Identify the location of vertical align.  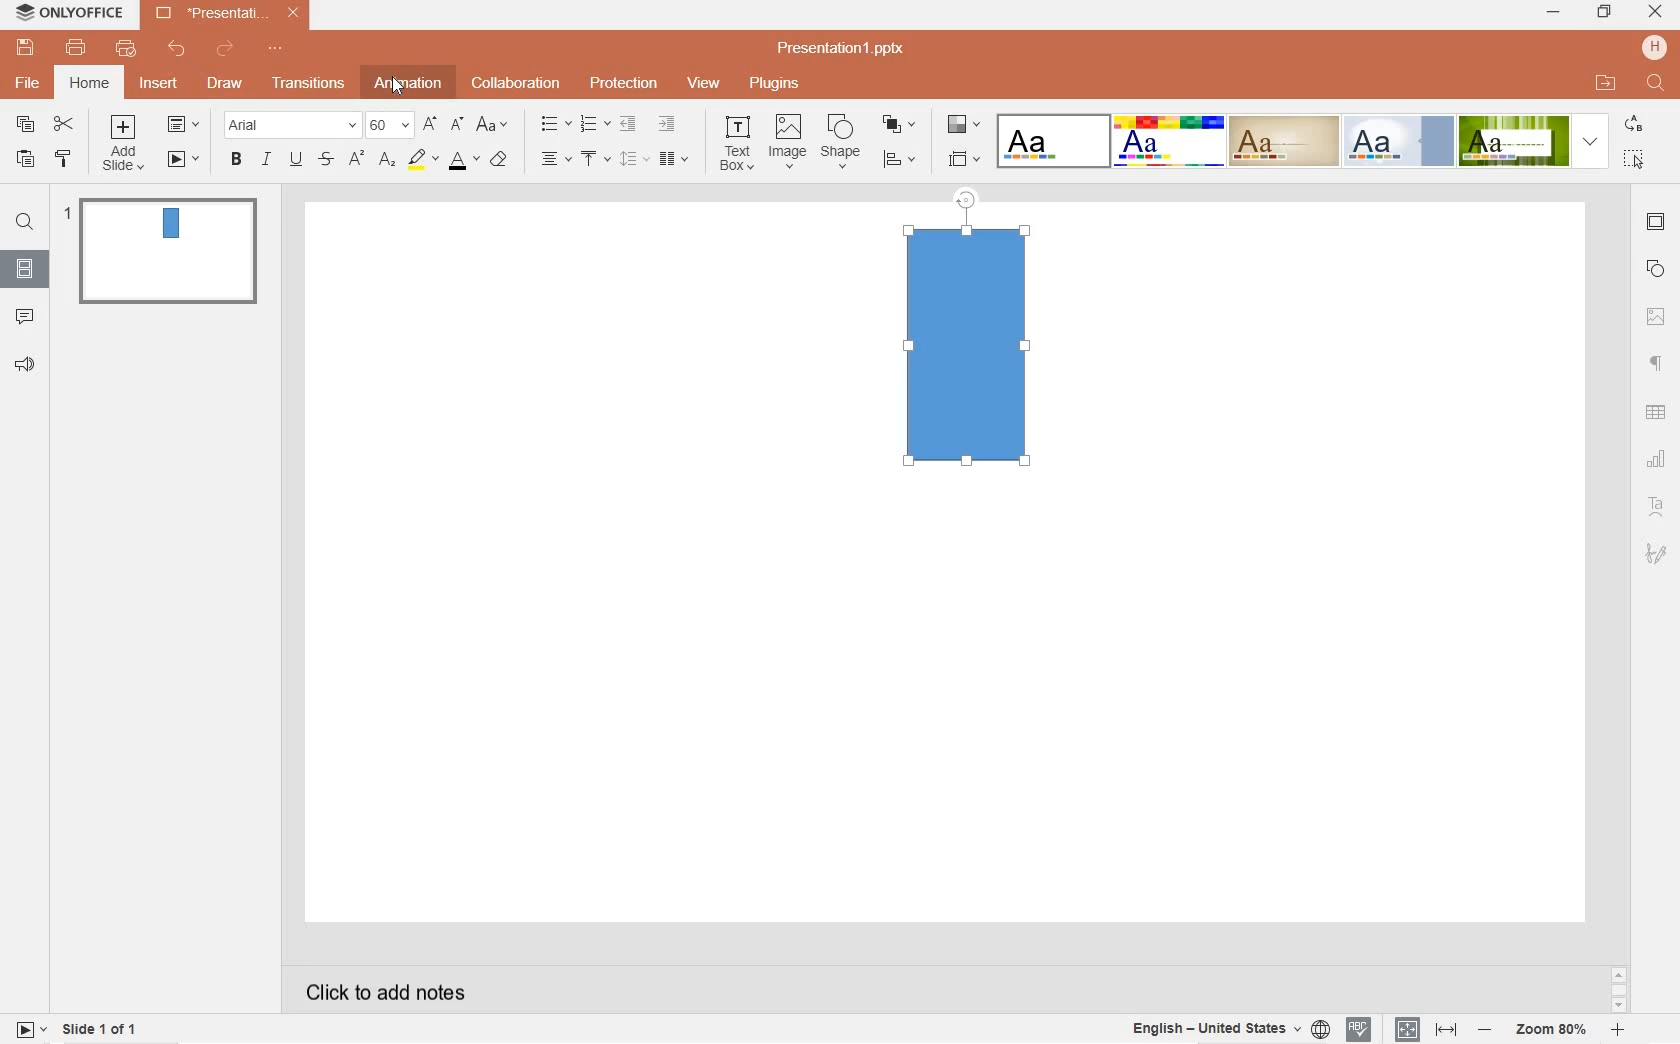
(597, 160).